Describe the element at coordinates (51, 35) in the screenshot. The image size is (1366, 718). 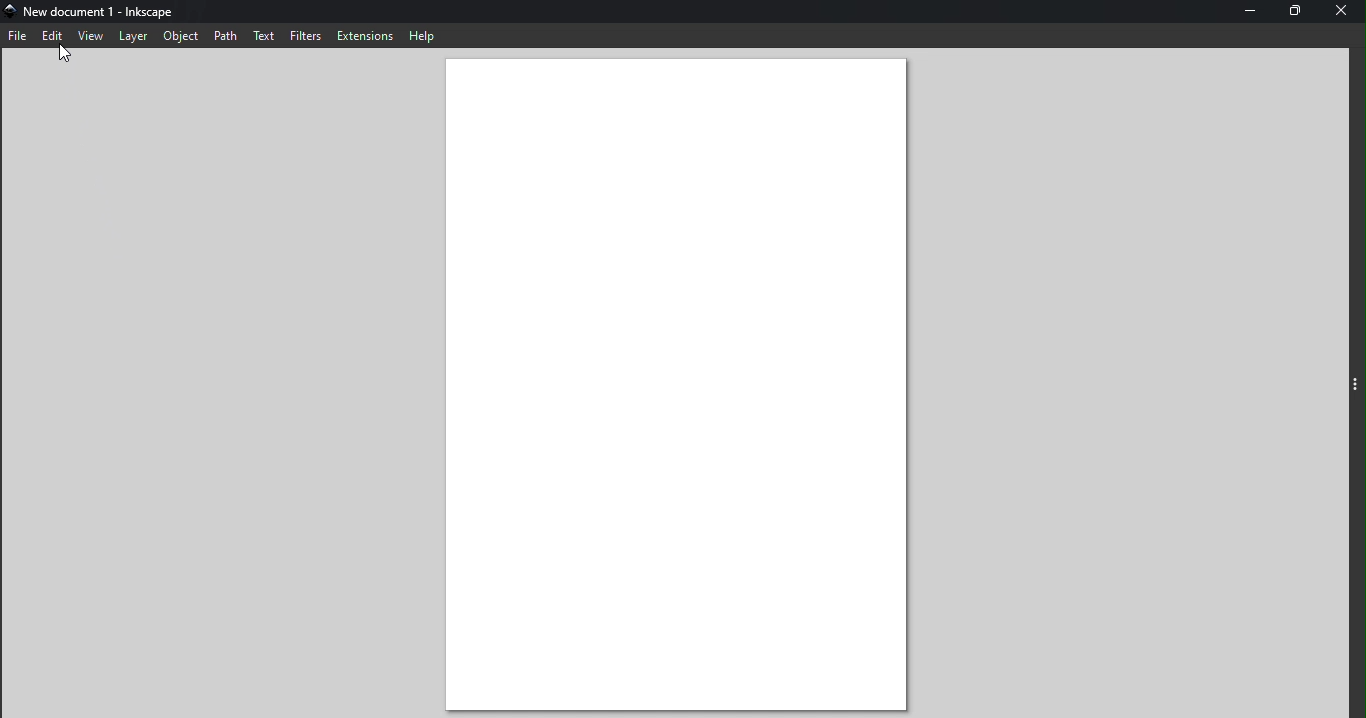
I see `Edit` at that location.